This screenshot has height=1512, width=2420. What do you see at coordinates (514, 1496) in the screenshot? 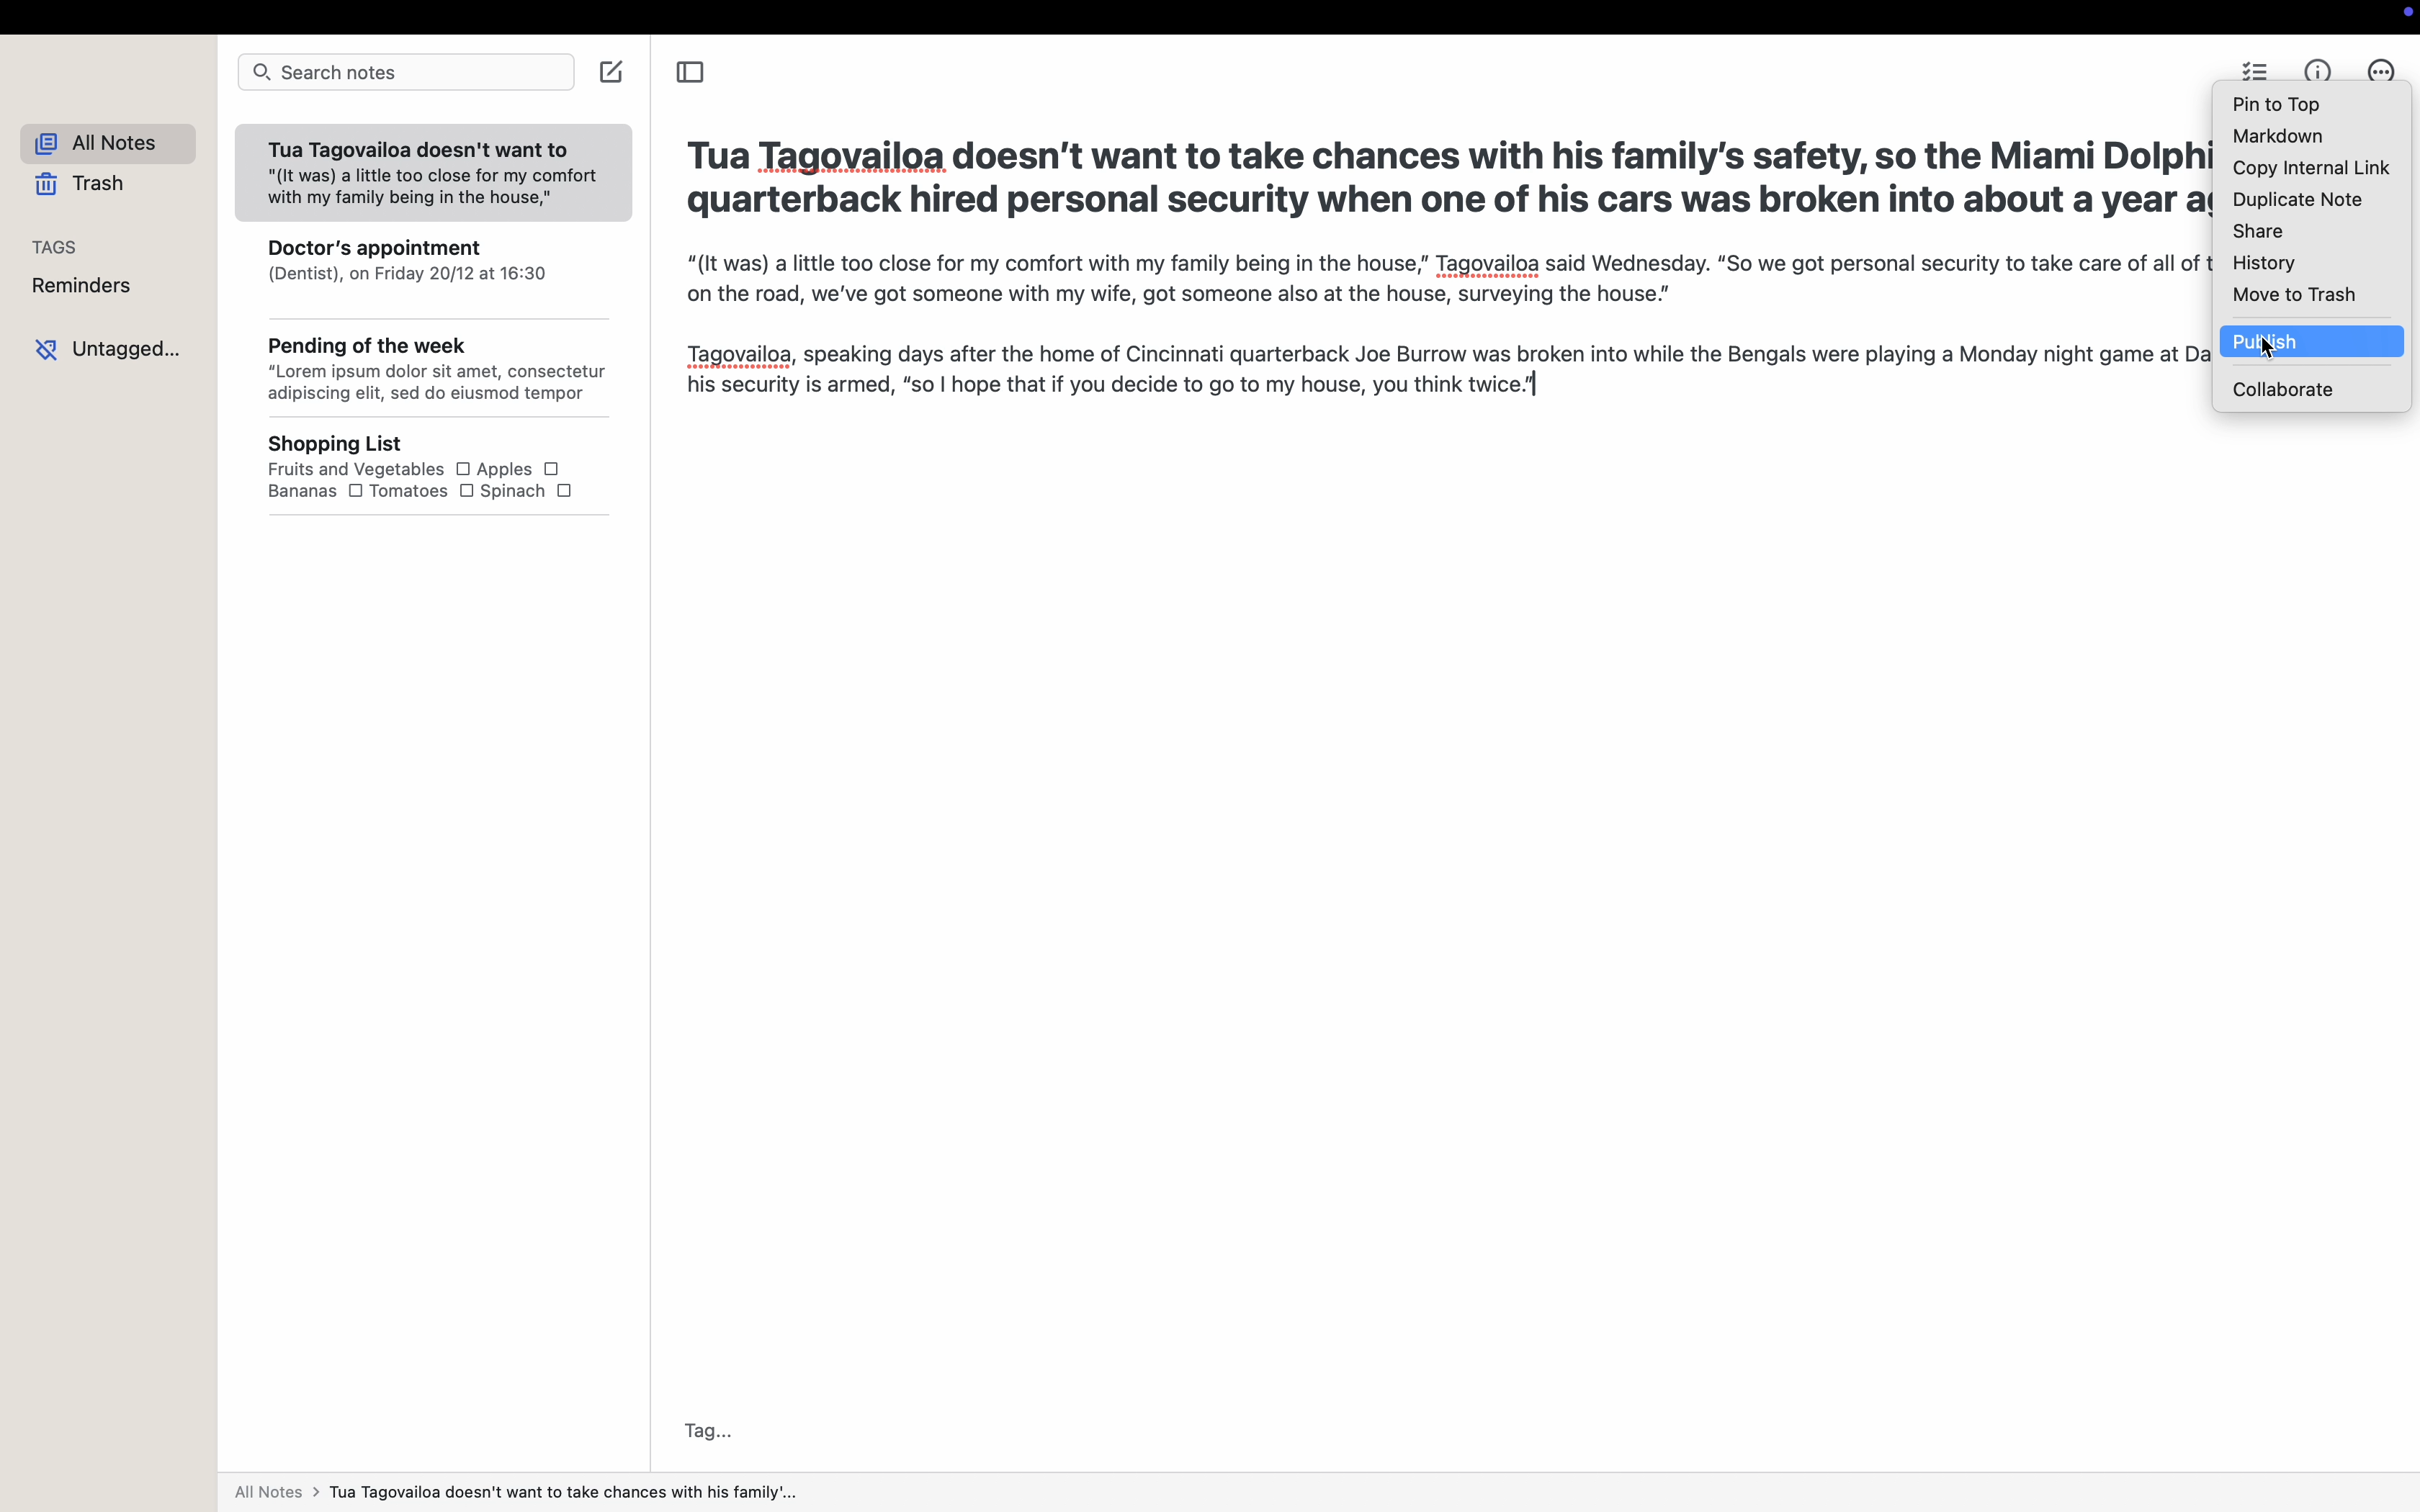
I see `all notes` at bounding box center [514, 1496].